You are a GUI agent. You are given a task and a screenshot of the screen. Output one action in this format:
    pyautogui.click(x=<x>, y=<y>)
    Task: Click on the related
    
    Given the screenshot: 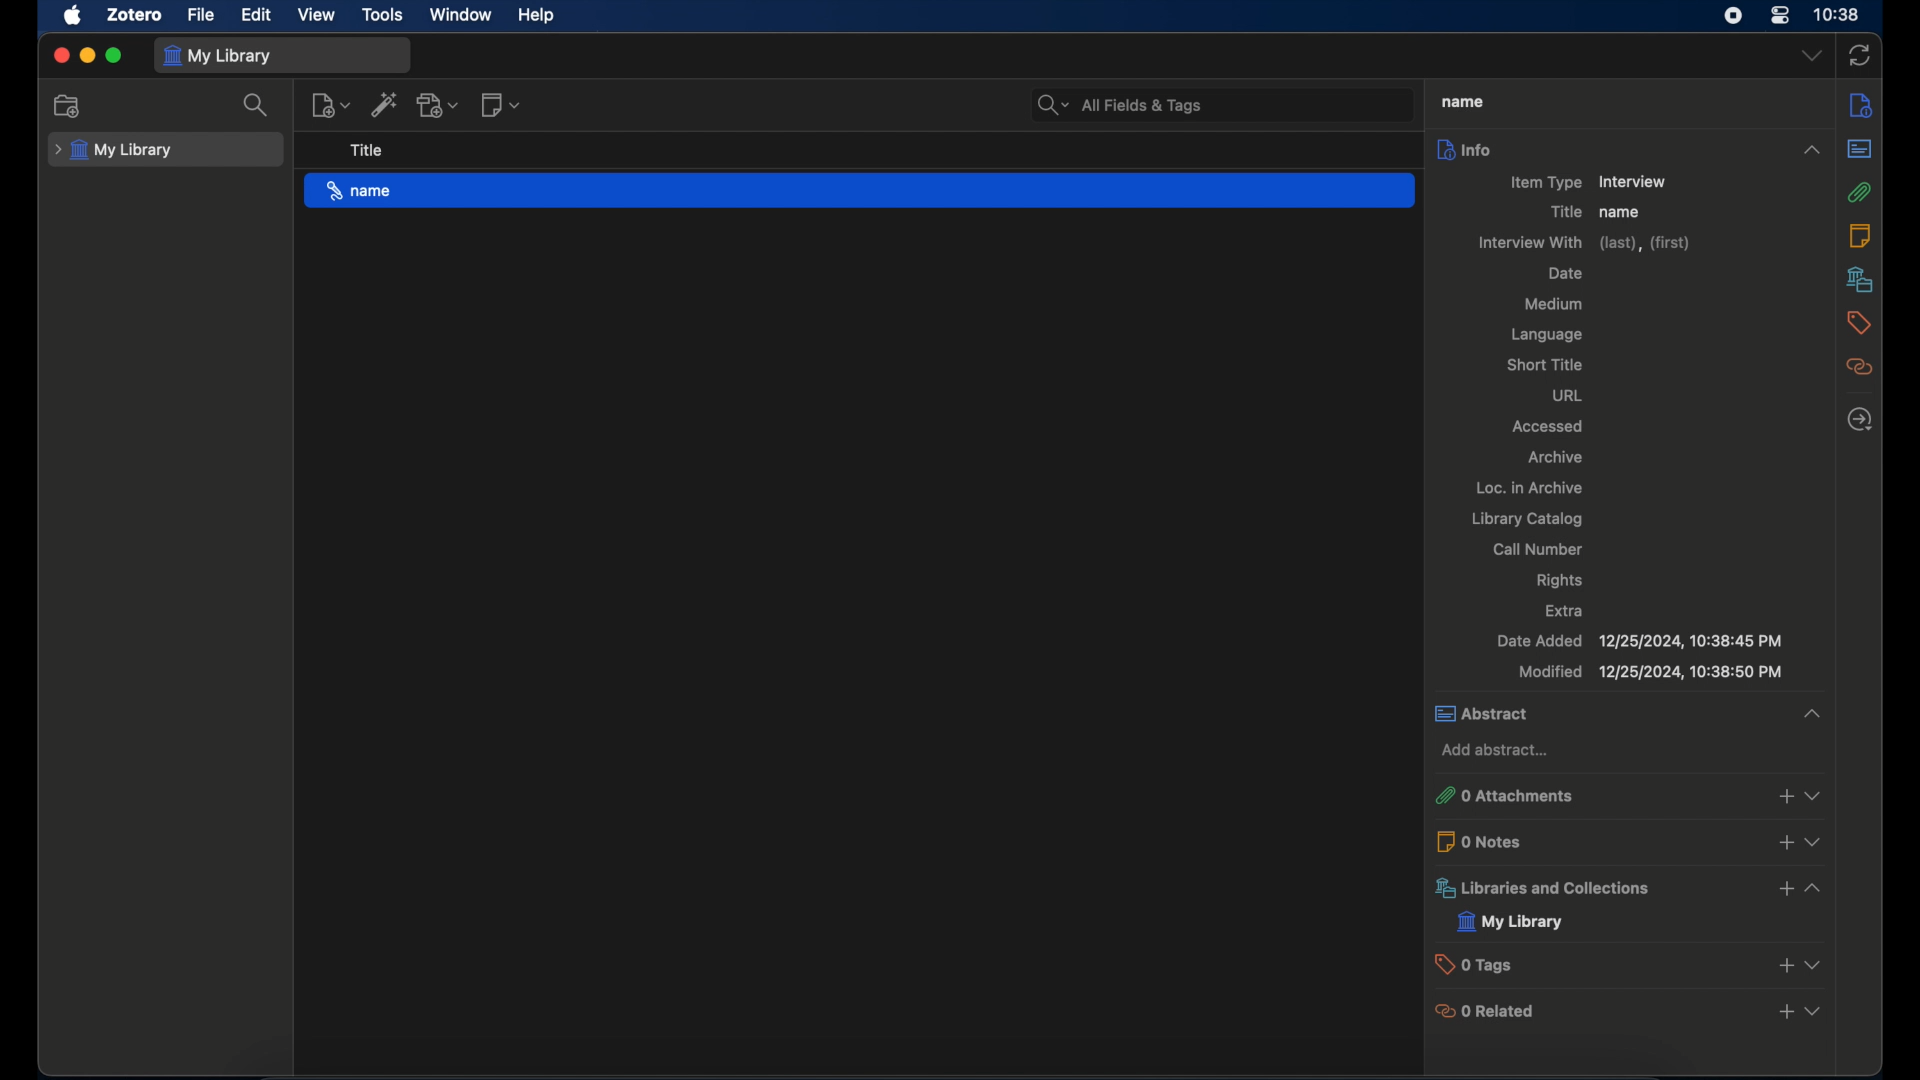 What is the action you would take?
    pyautogui.click(x=1860, y=367)
    